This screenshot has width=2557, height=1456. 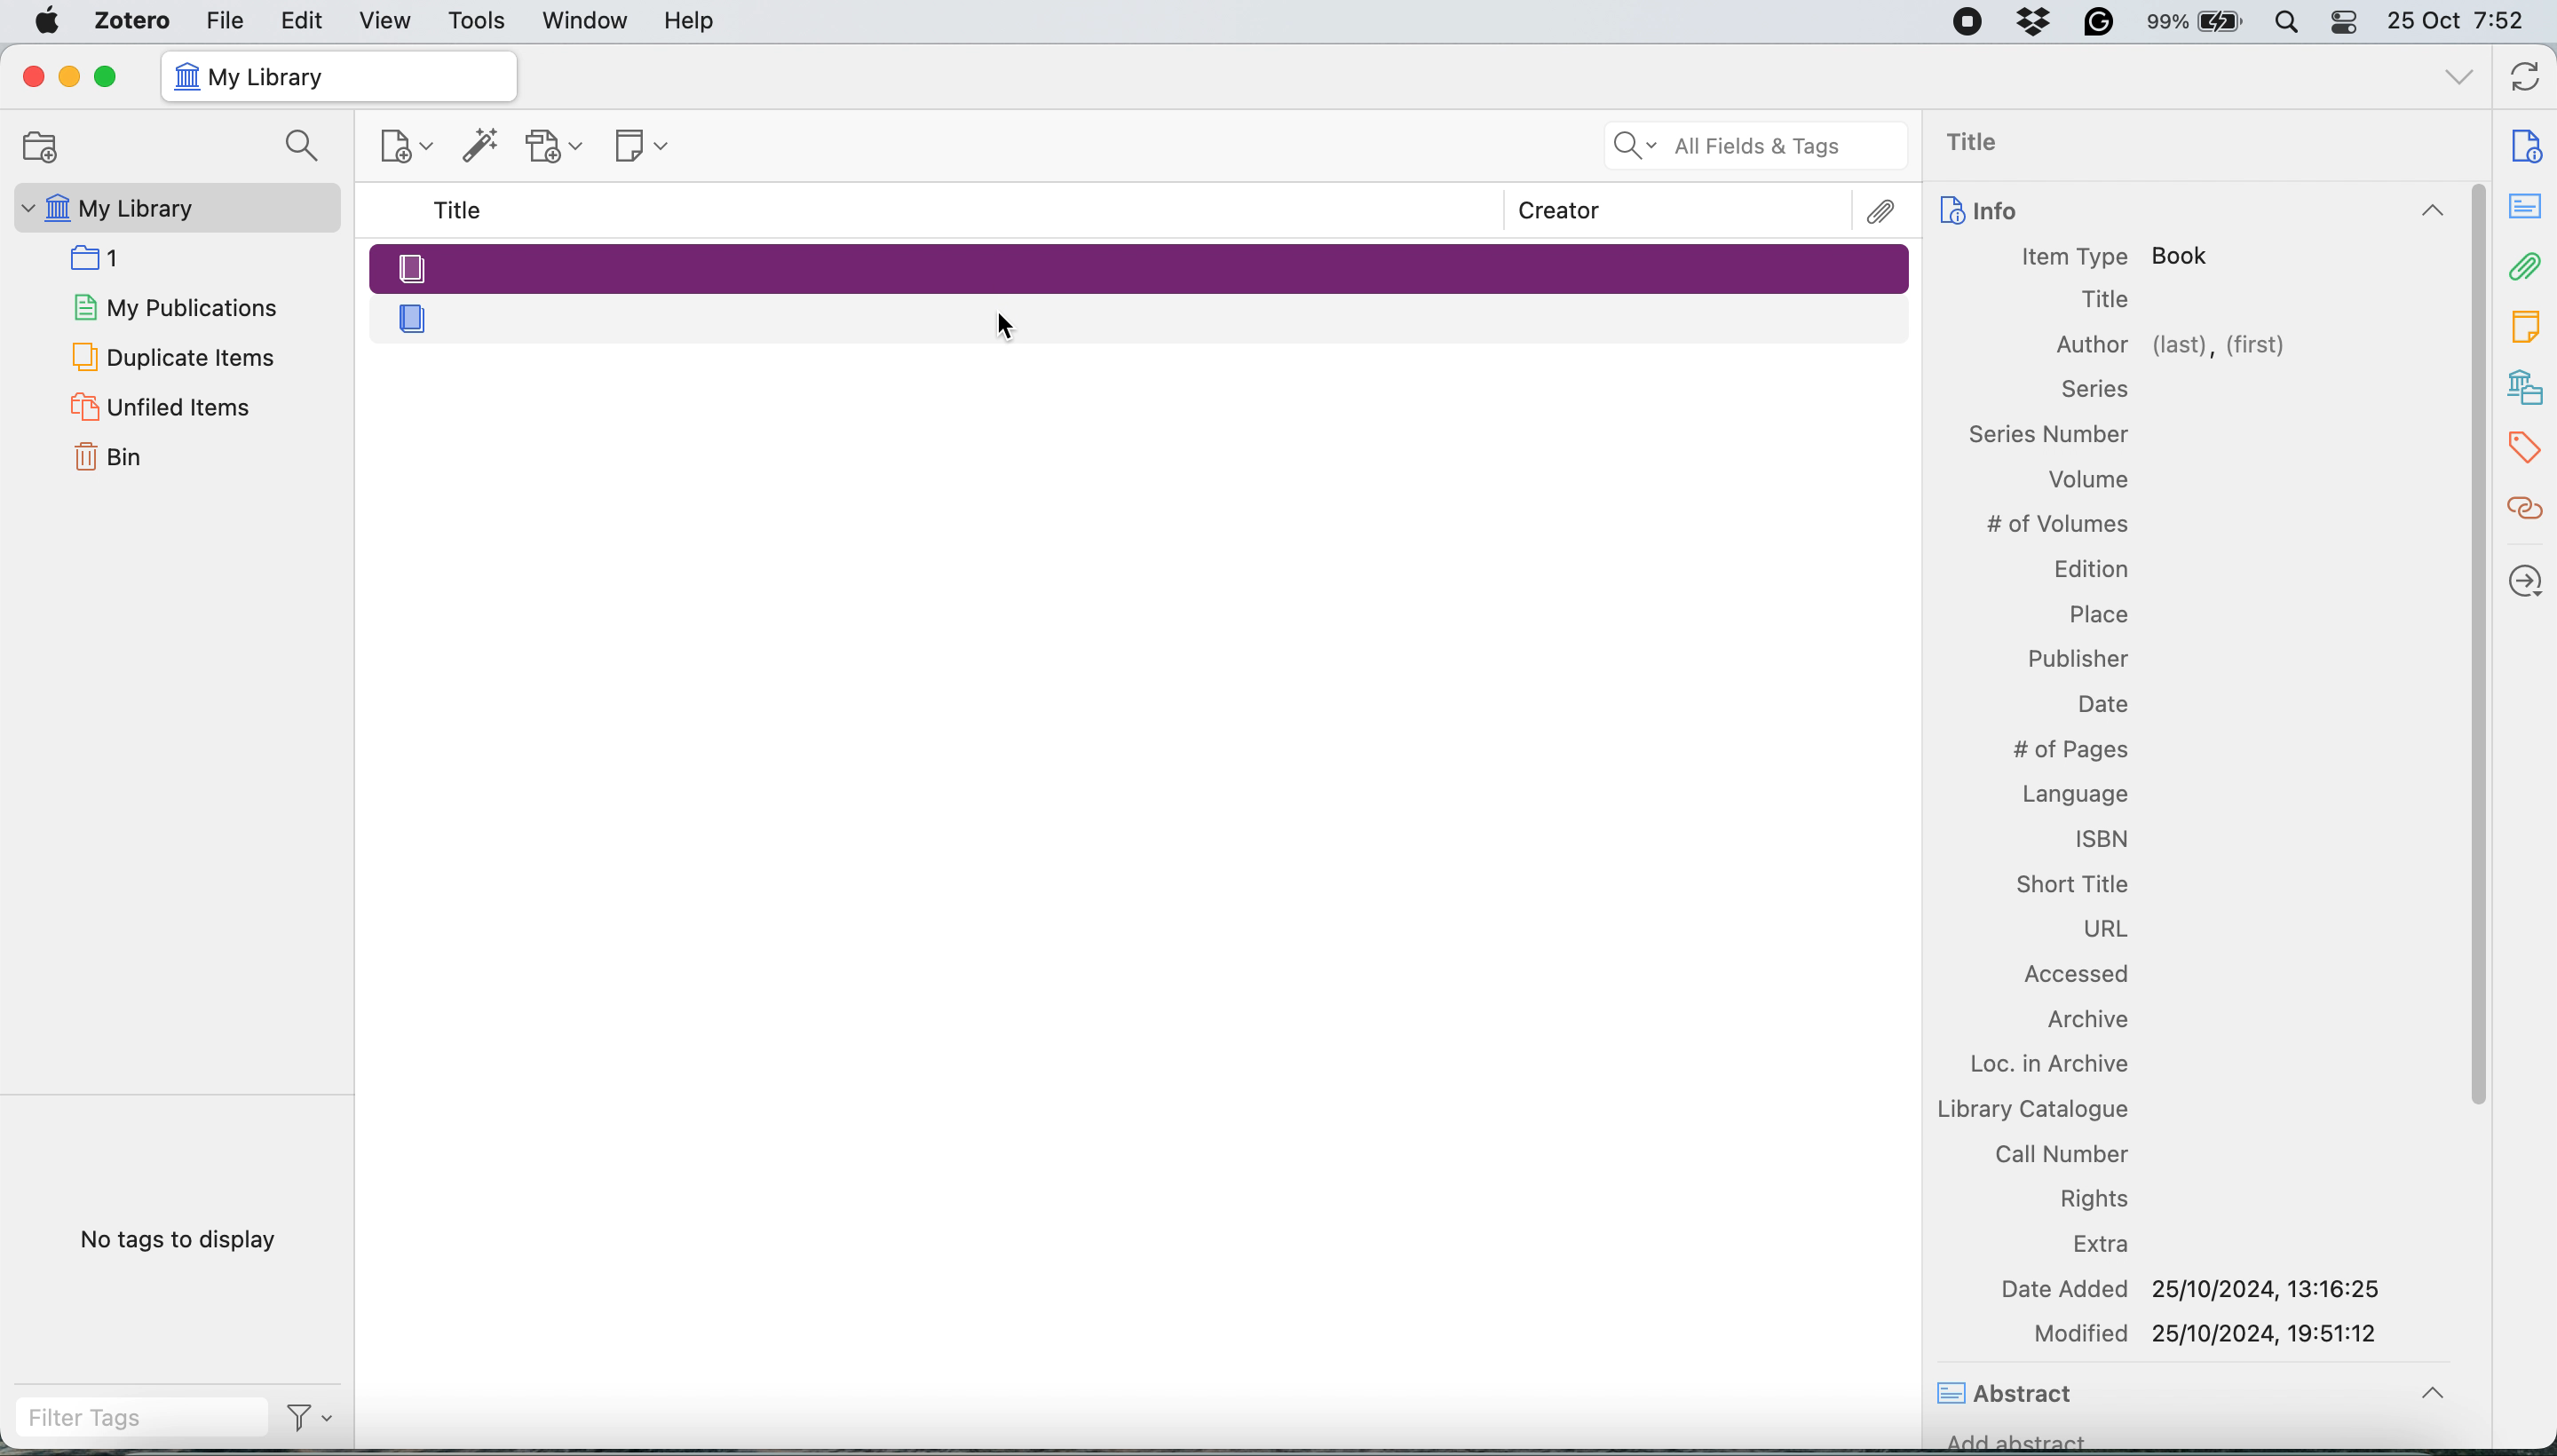 What do you see at coordinates (2036, 21) in the screenshot?
I see `Dropbox` at bounding box center [2036, 21].